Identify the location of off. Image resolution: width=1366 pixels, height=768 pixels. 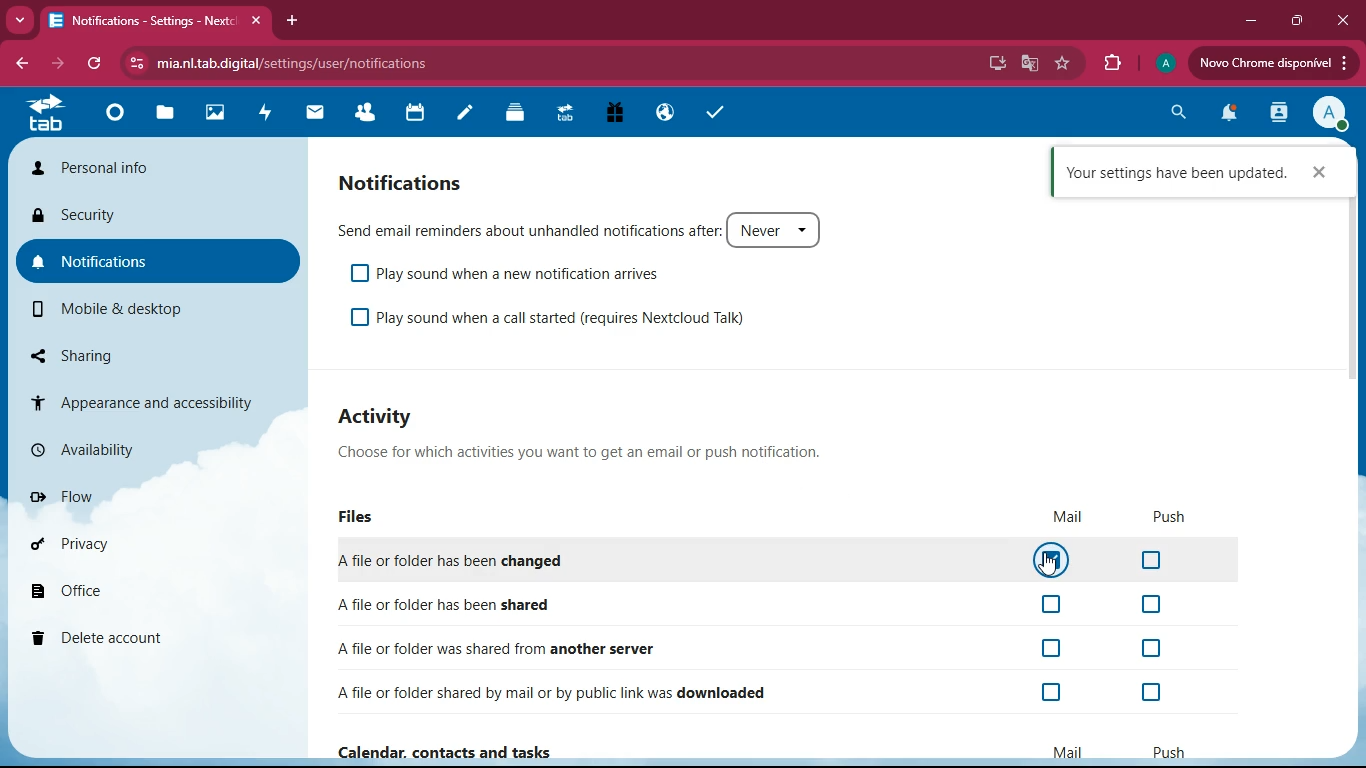
(1054, 606).